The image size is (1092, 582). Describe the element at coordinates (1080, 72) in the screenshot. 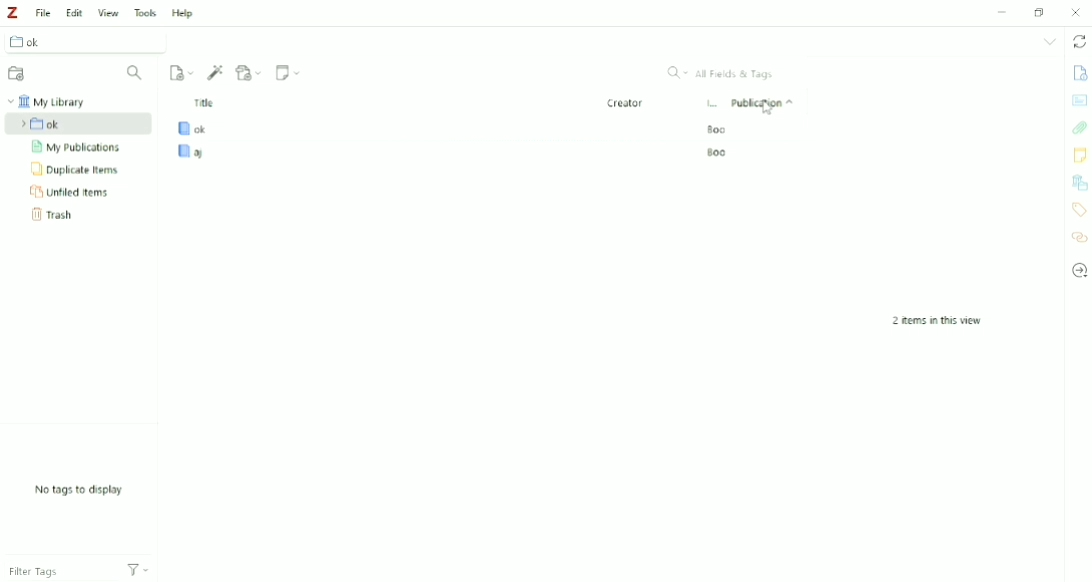

I see `Info` at that location.